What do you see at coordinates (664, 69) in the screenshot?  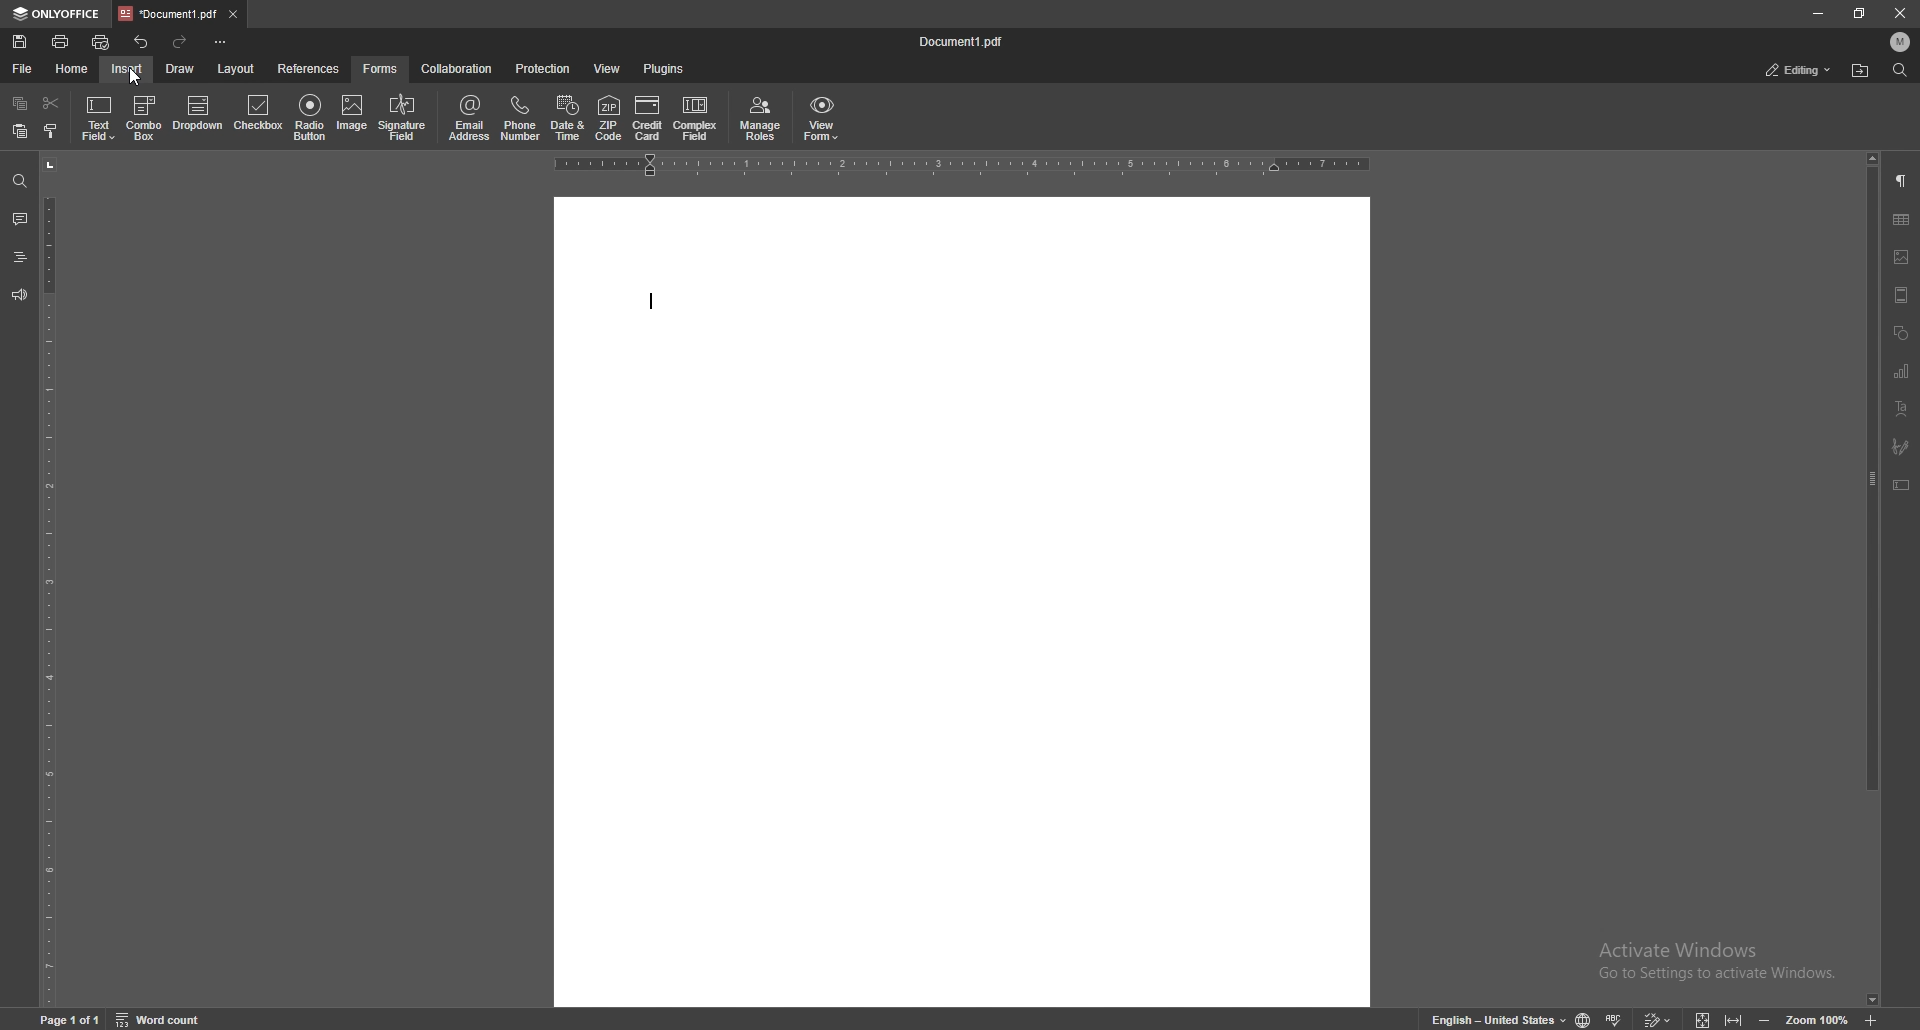 I see `plugins` at bounding box center [664, 69].